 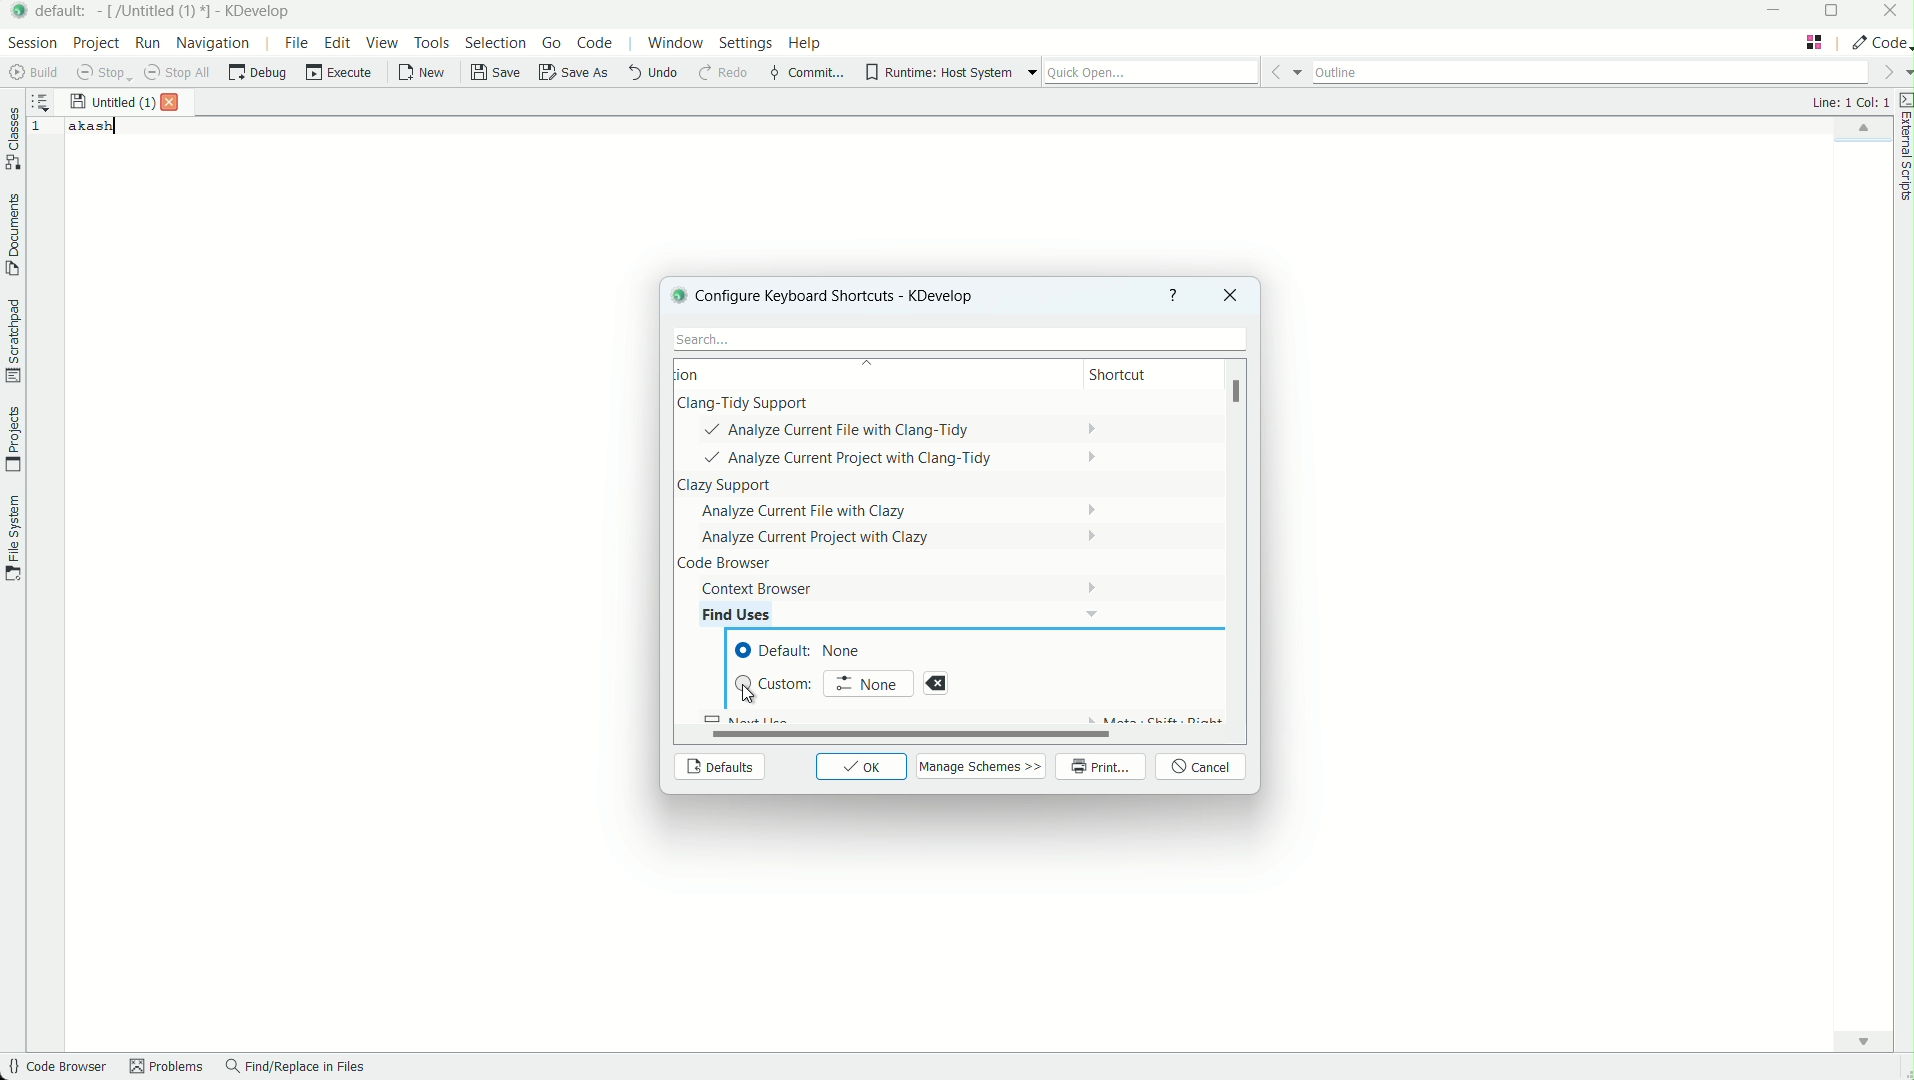 I want to click on outline, so click(x=1590, y=69).